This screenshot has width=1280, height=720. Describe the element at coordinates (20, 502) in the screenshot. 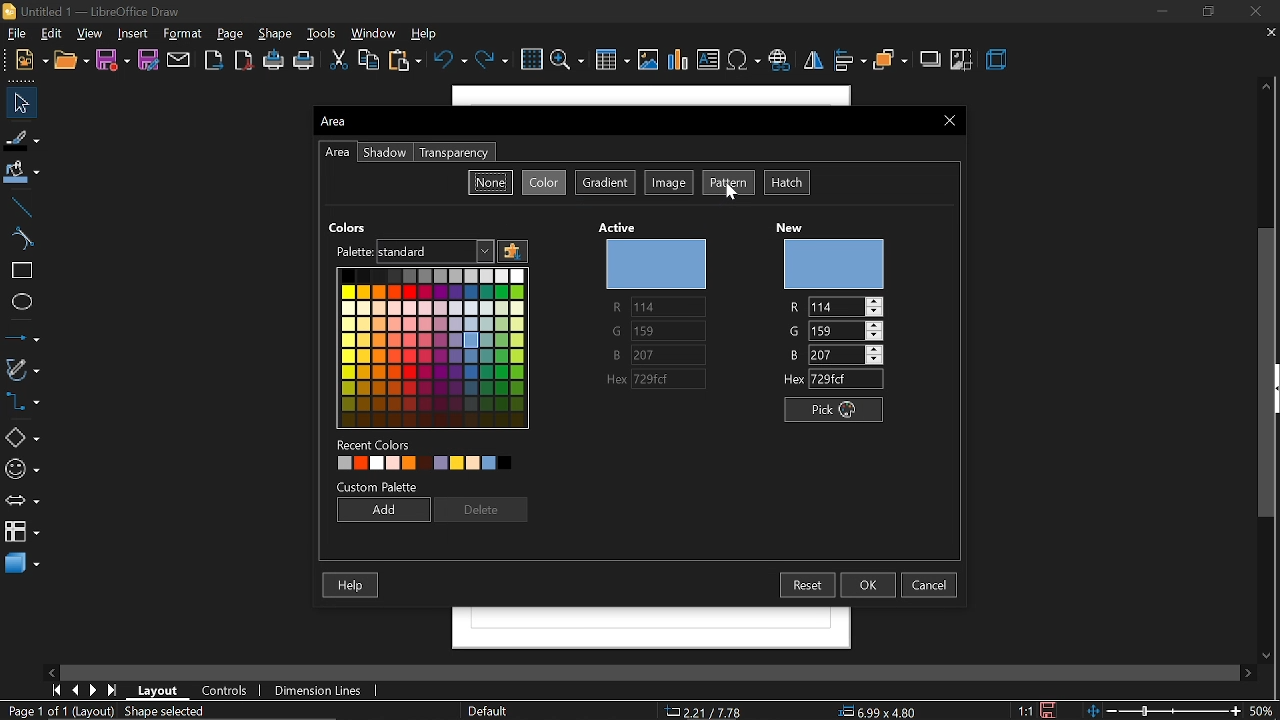

I see `arrow` at that location.